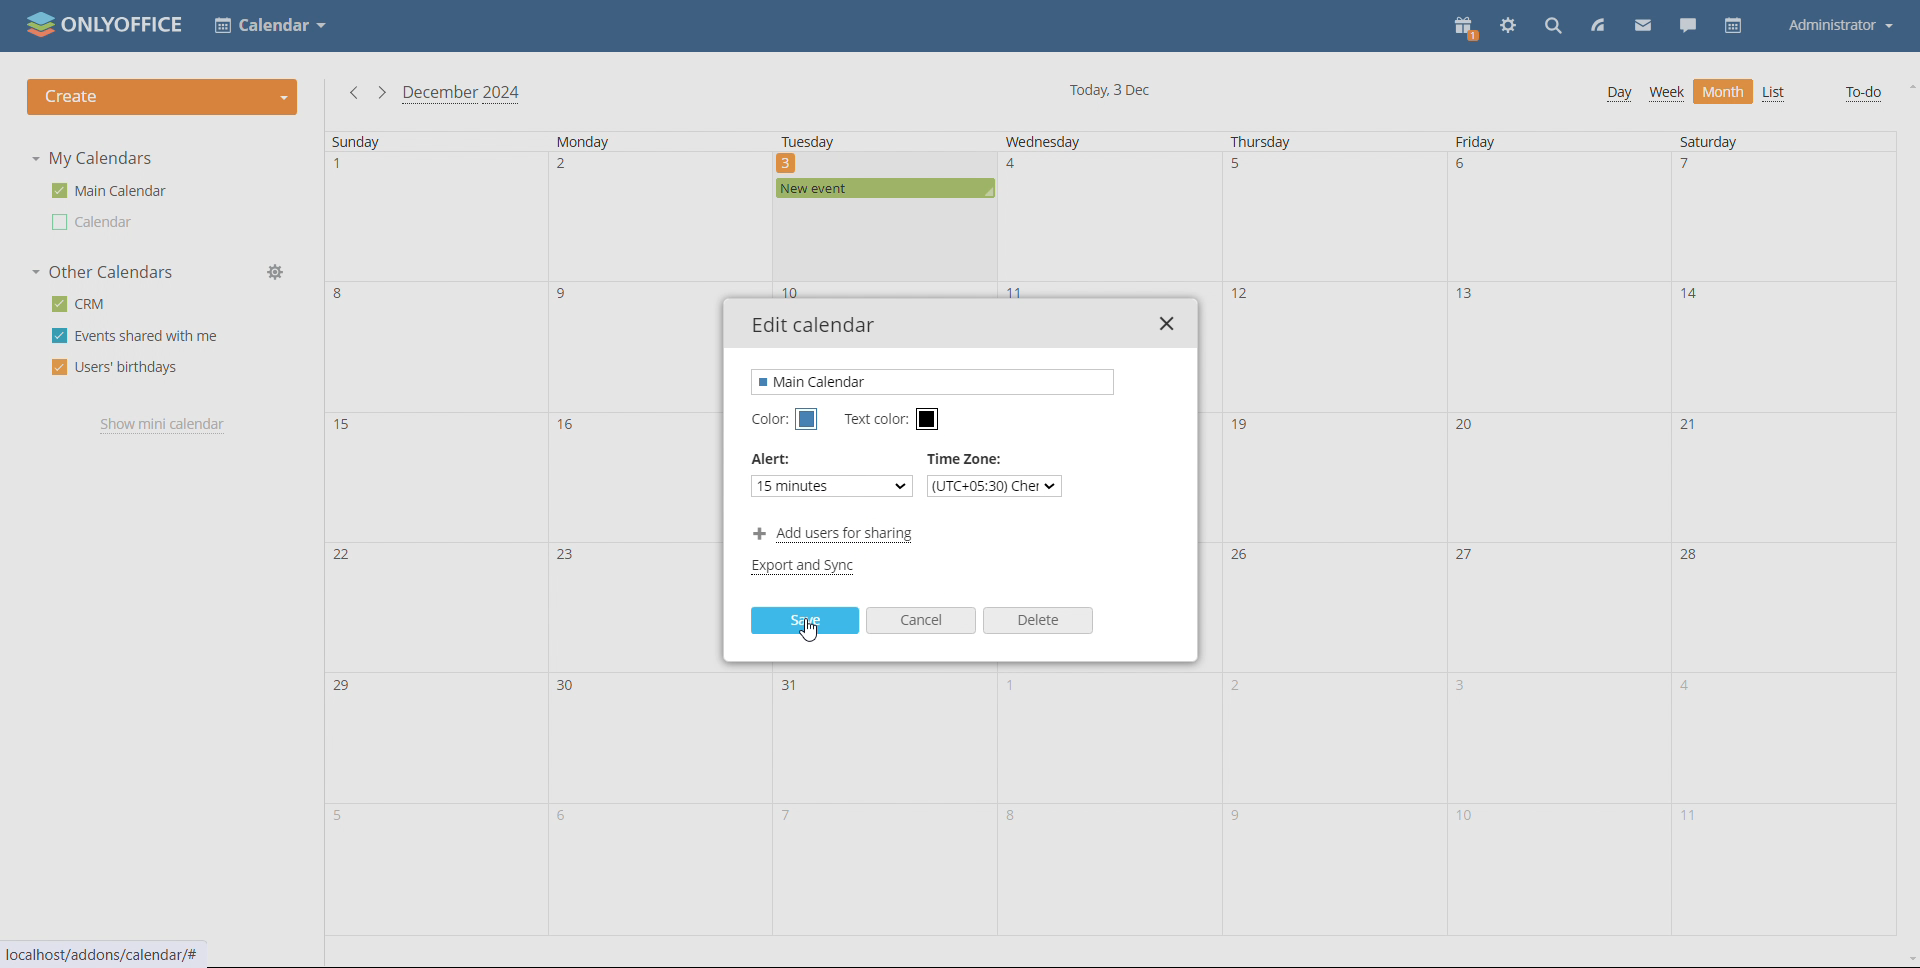  I want to click on to-do, so click(1864, 94).